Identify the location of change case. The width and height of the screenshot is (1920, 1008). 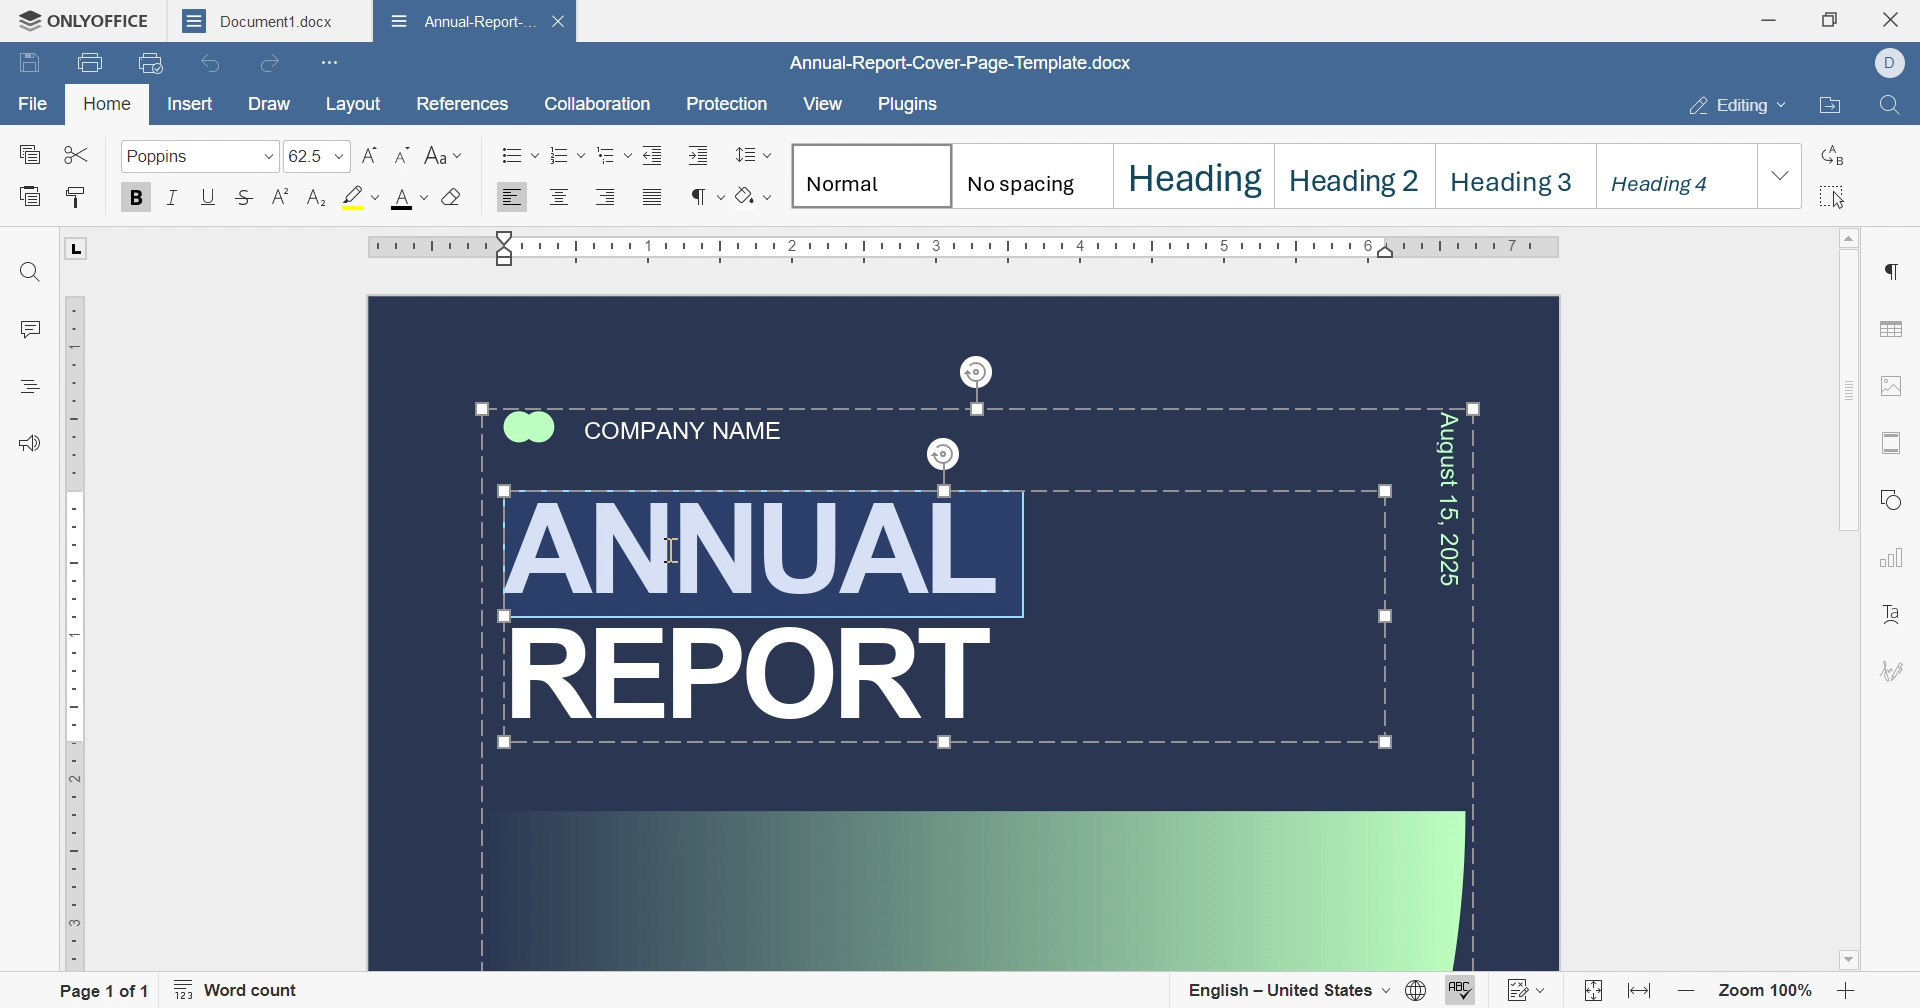
(444, 153).